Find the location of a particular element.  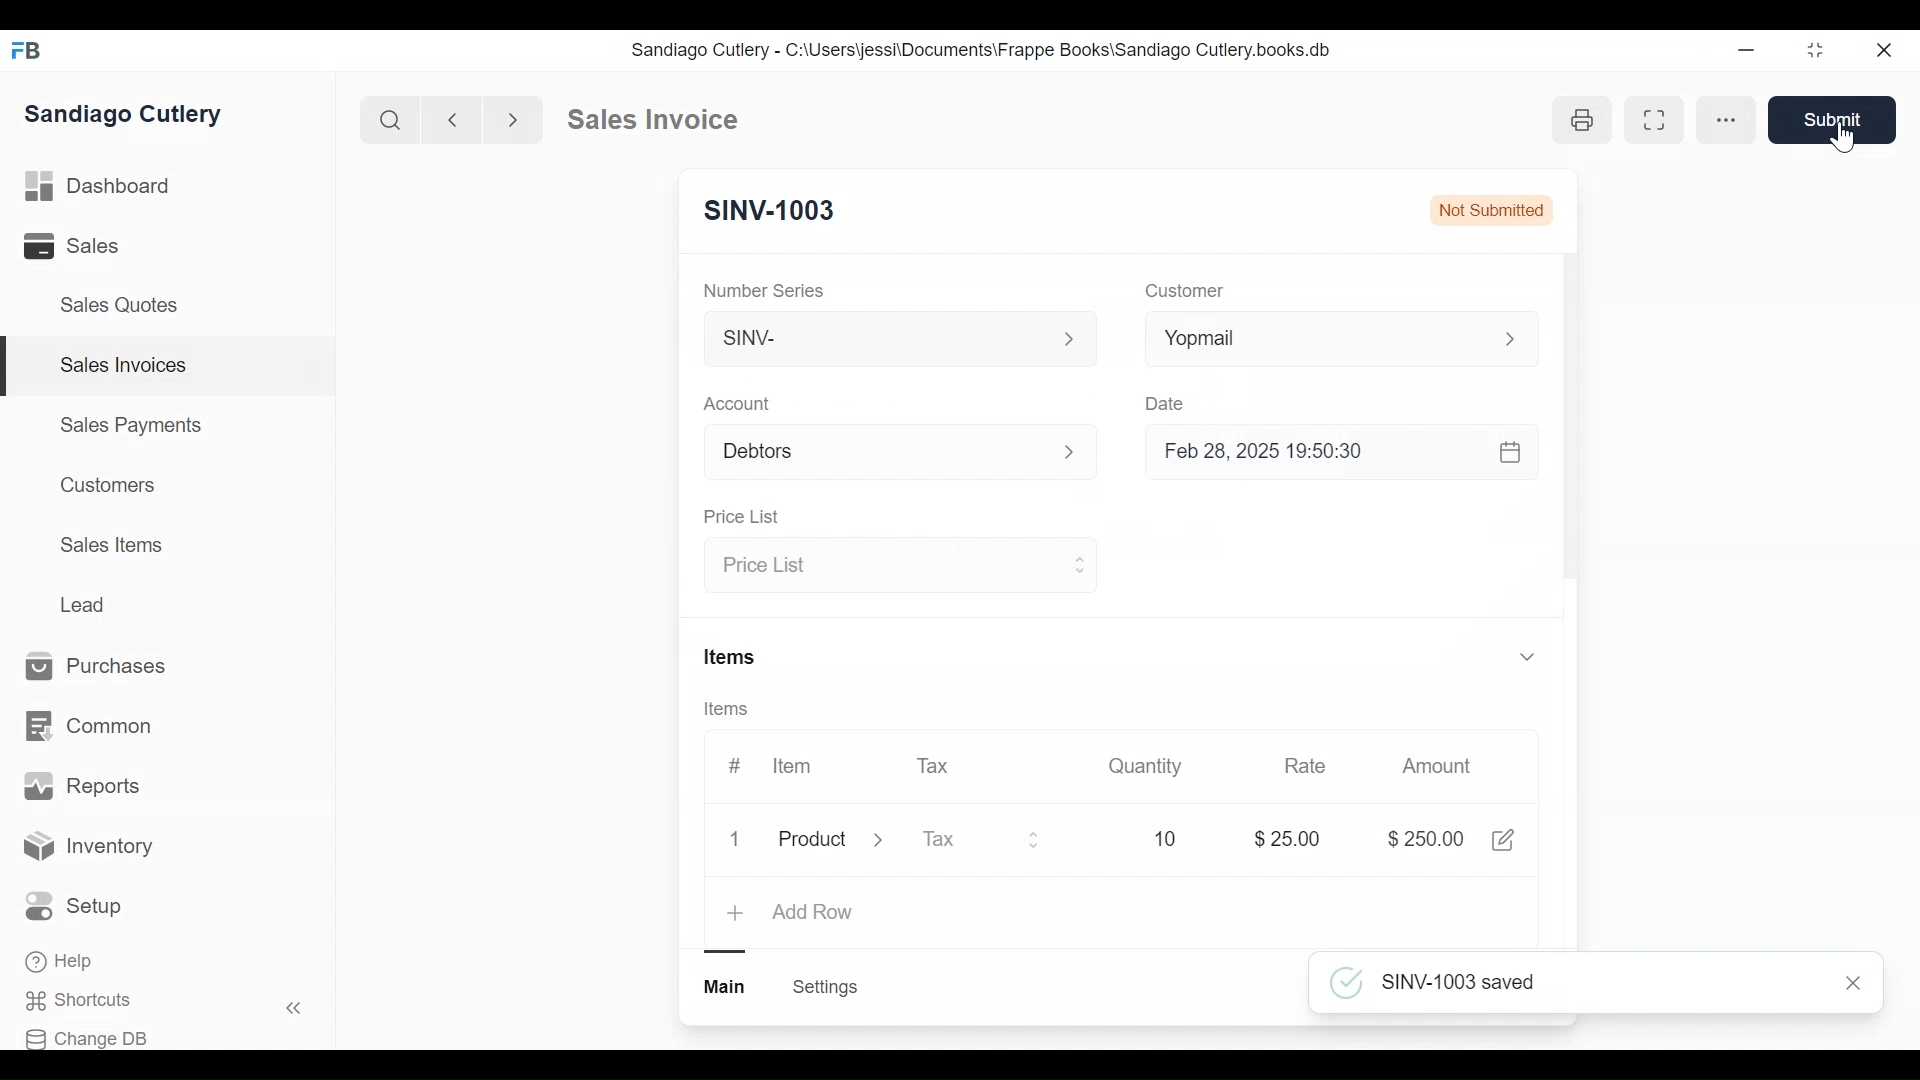

Sales Invoice is located at coordinates (652, 120).